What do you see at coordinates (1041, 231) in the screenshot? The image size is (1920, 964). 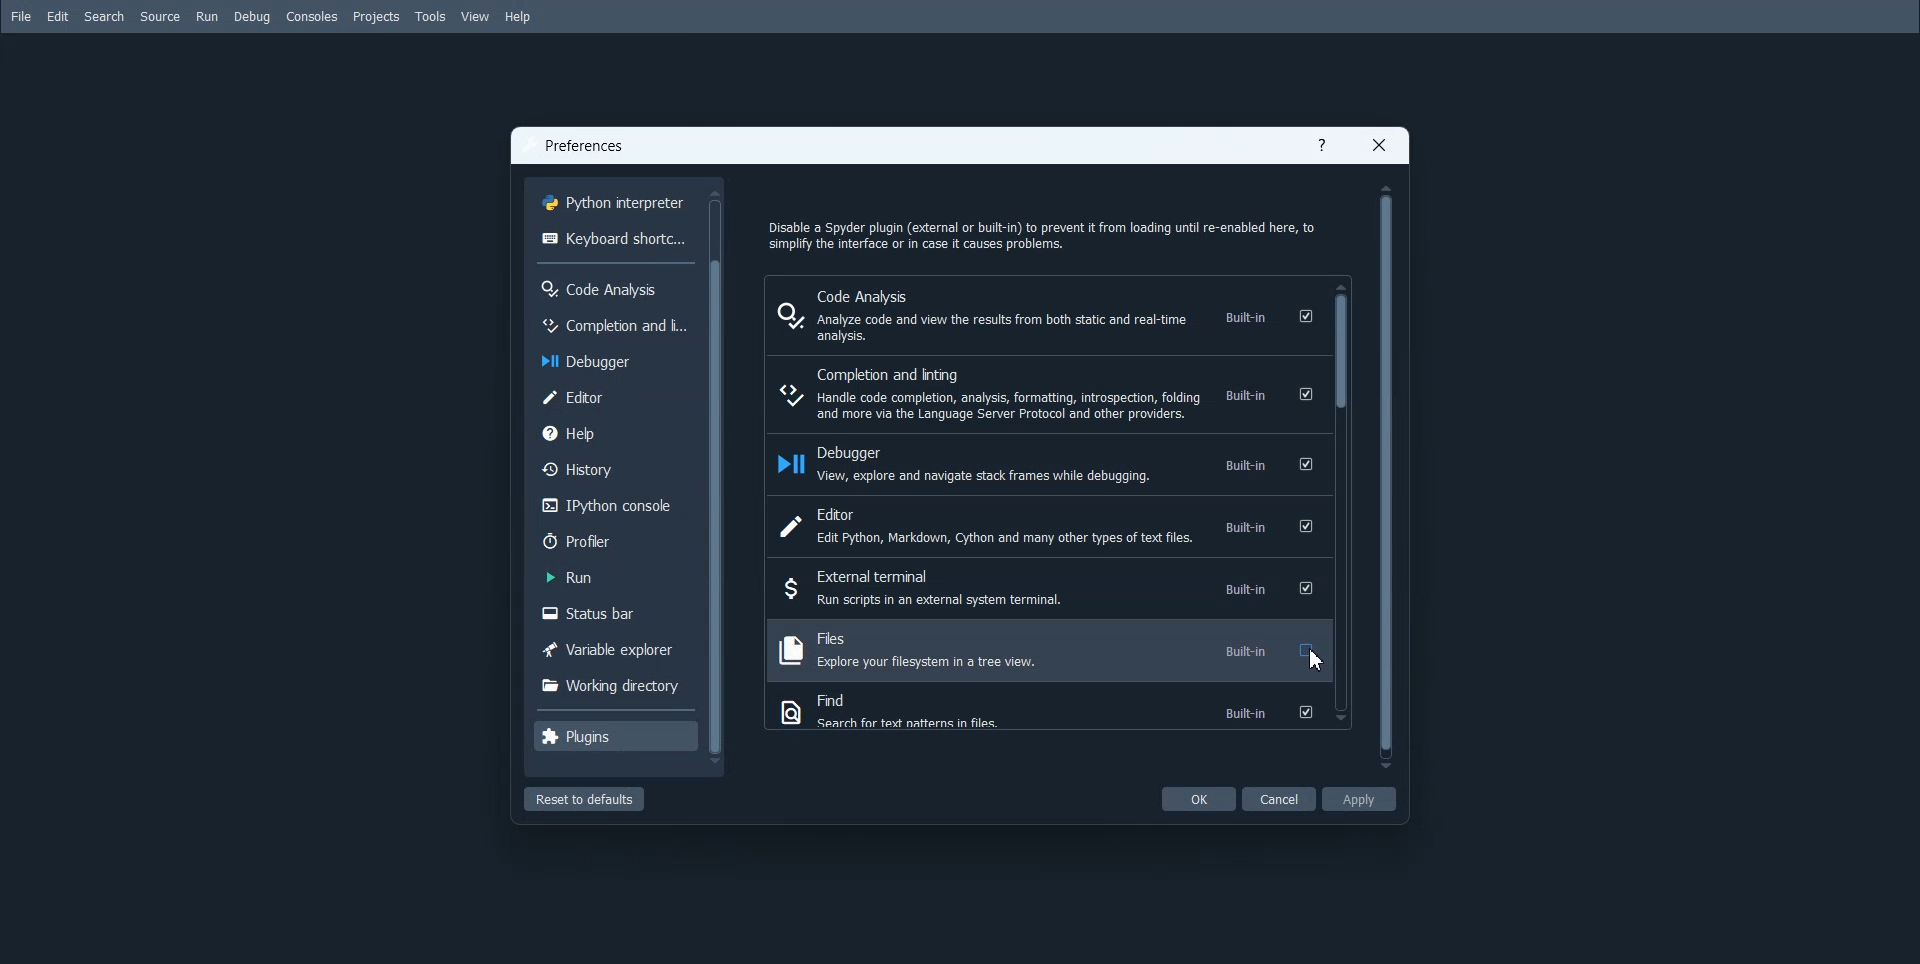 I see `Text` at bounding box center [1041, 231].